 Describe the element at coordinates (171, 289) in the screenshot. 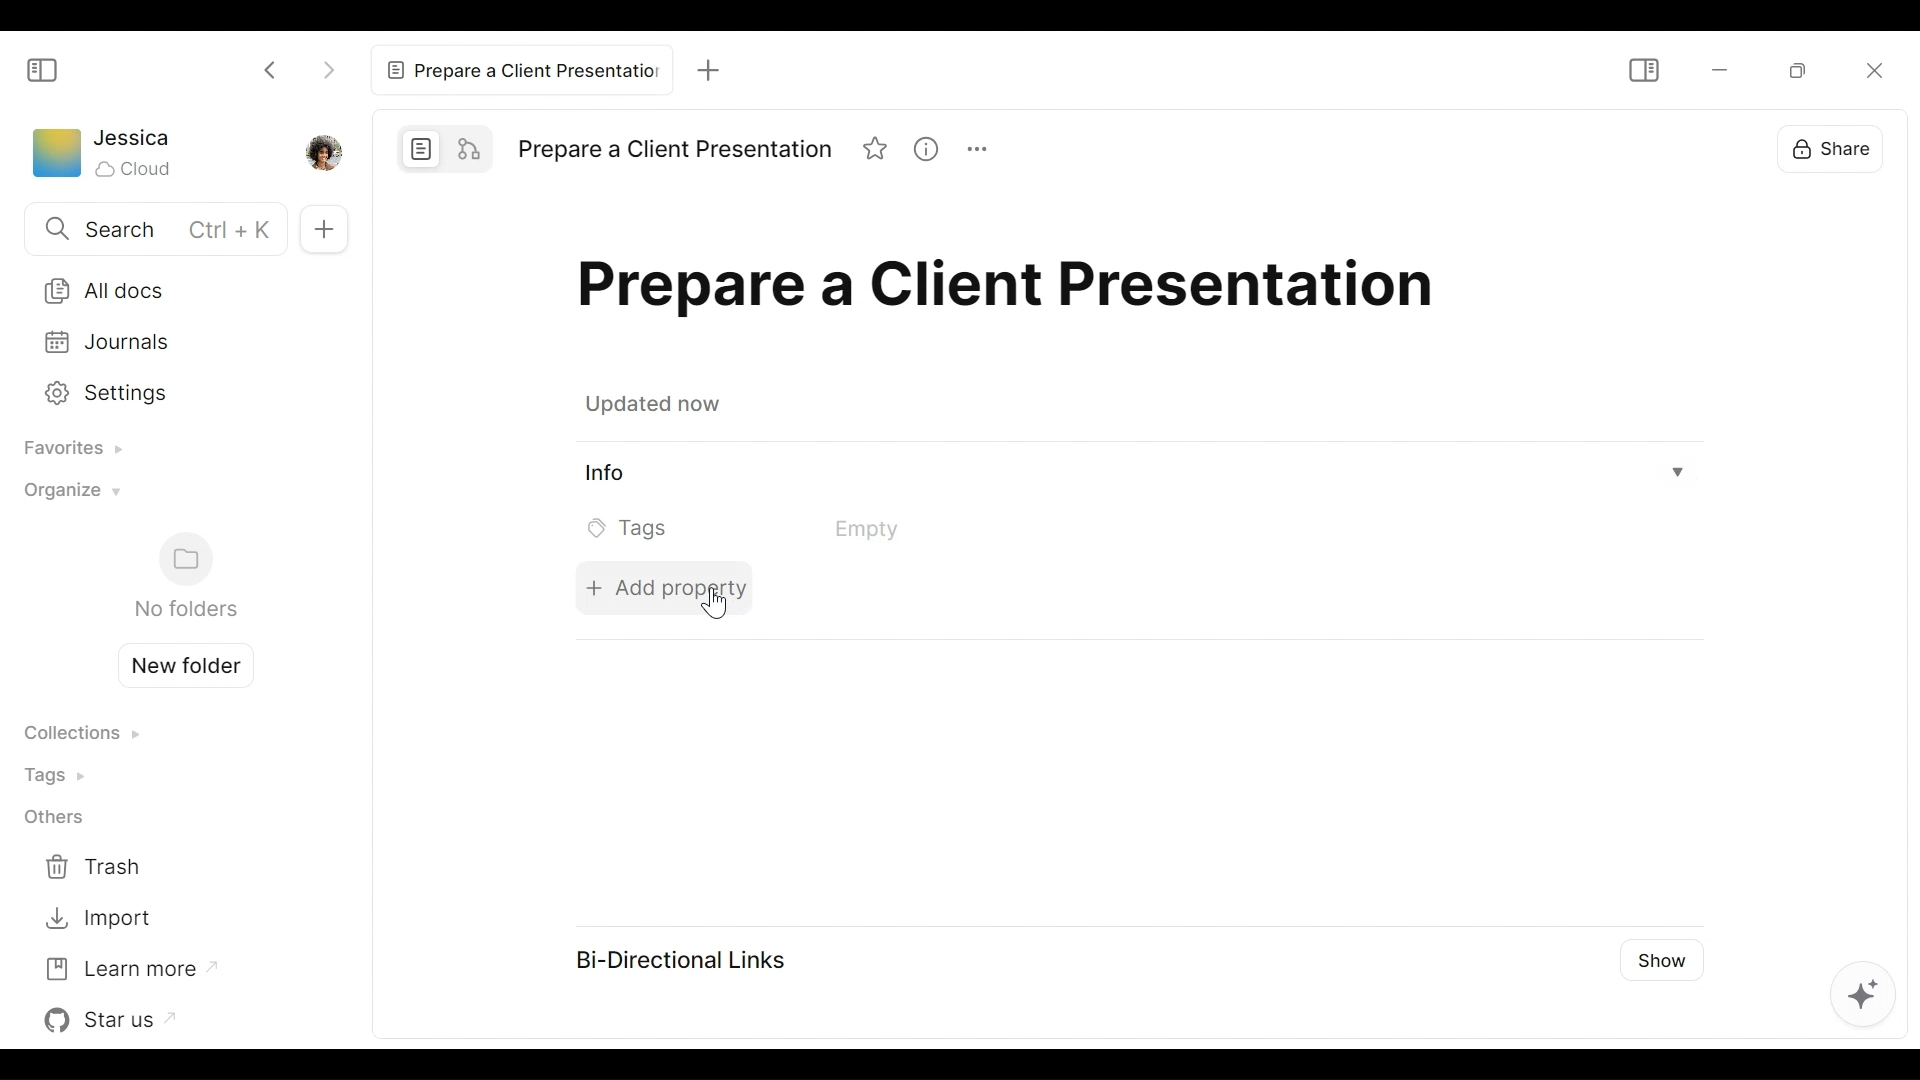

I see `All Documents` at that location.